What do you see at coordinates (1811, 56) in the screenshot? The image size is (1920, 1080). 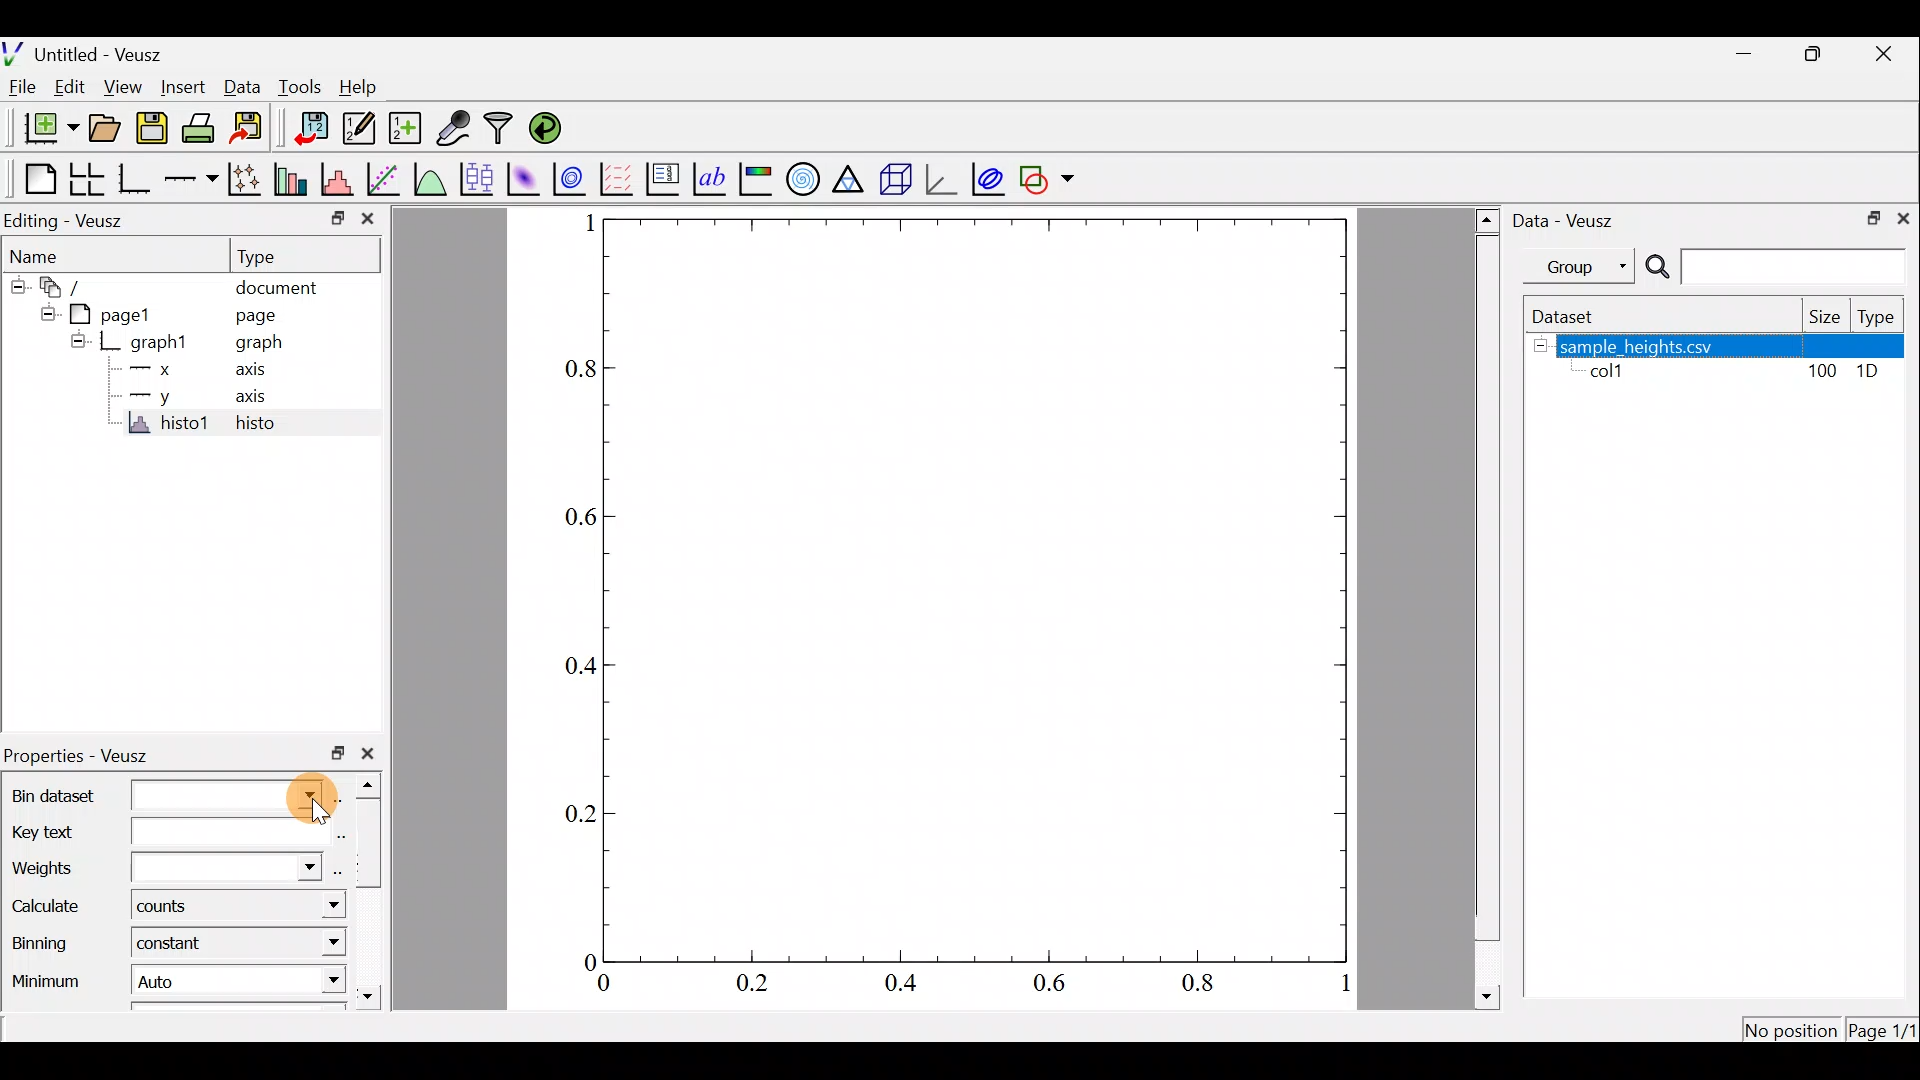 I see `restore down` at bounding box center [1811, 56].